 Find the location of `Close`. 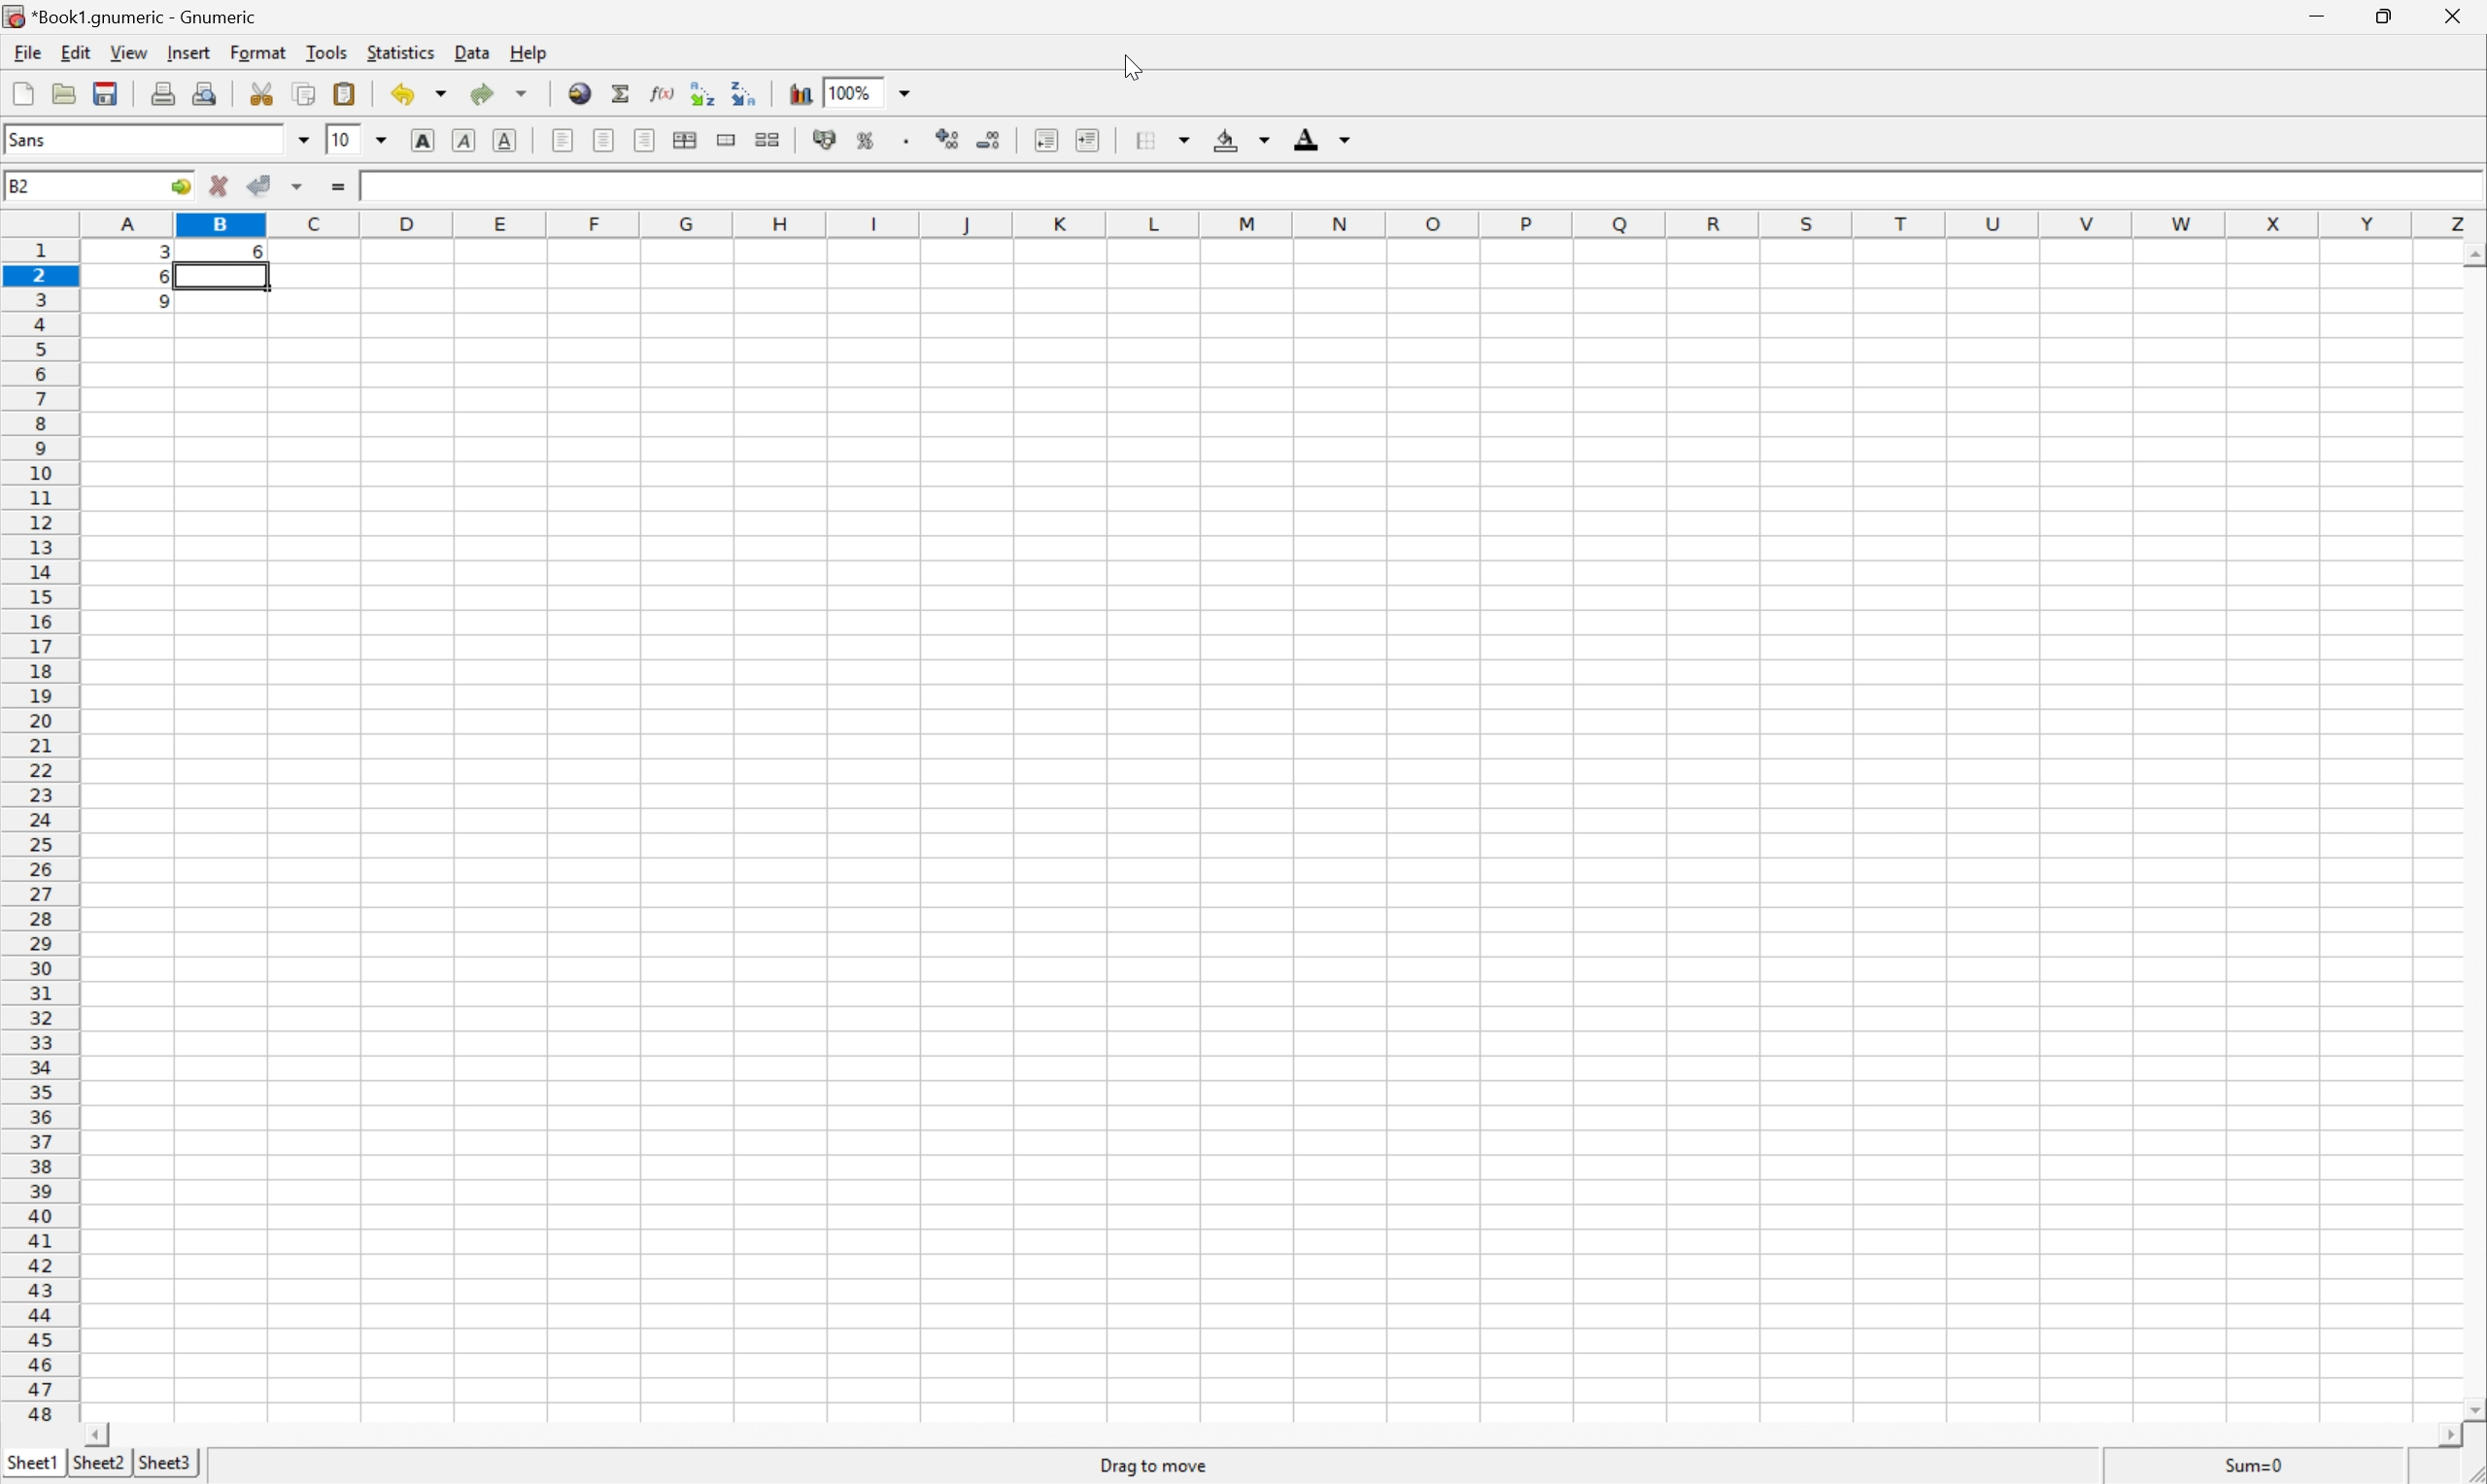

Close is located at coordinates (2447, 15).